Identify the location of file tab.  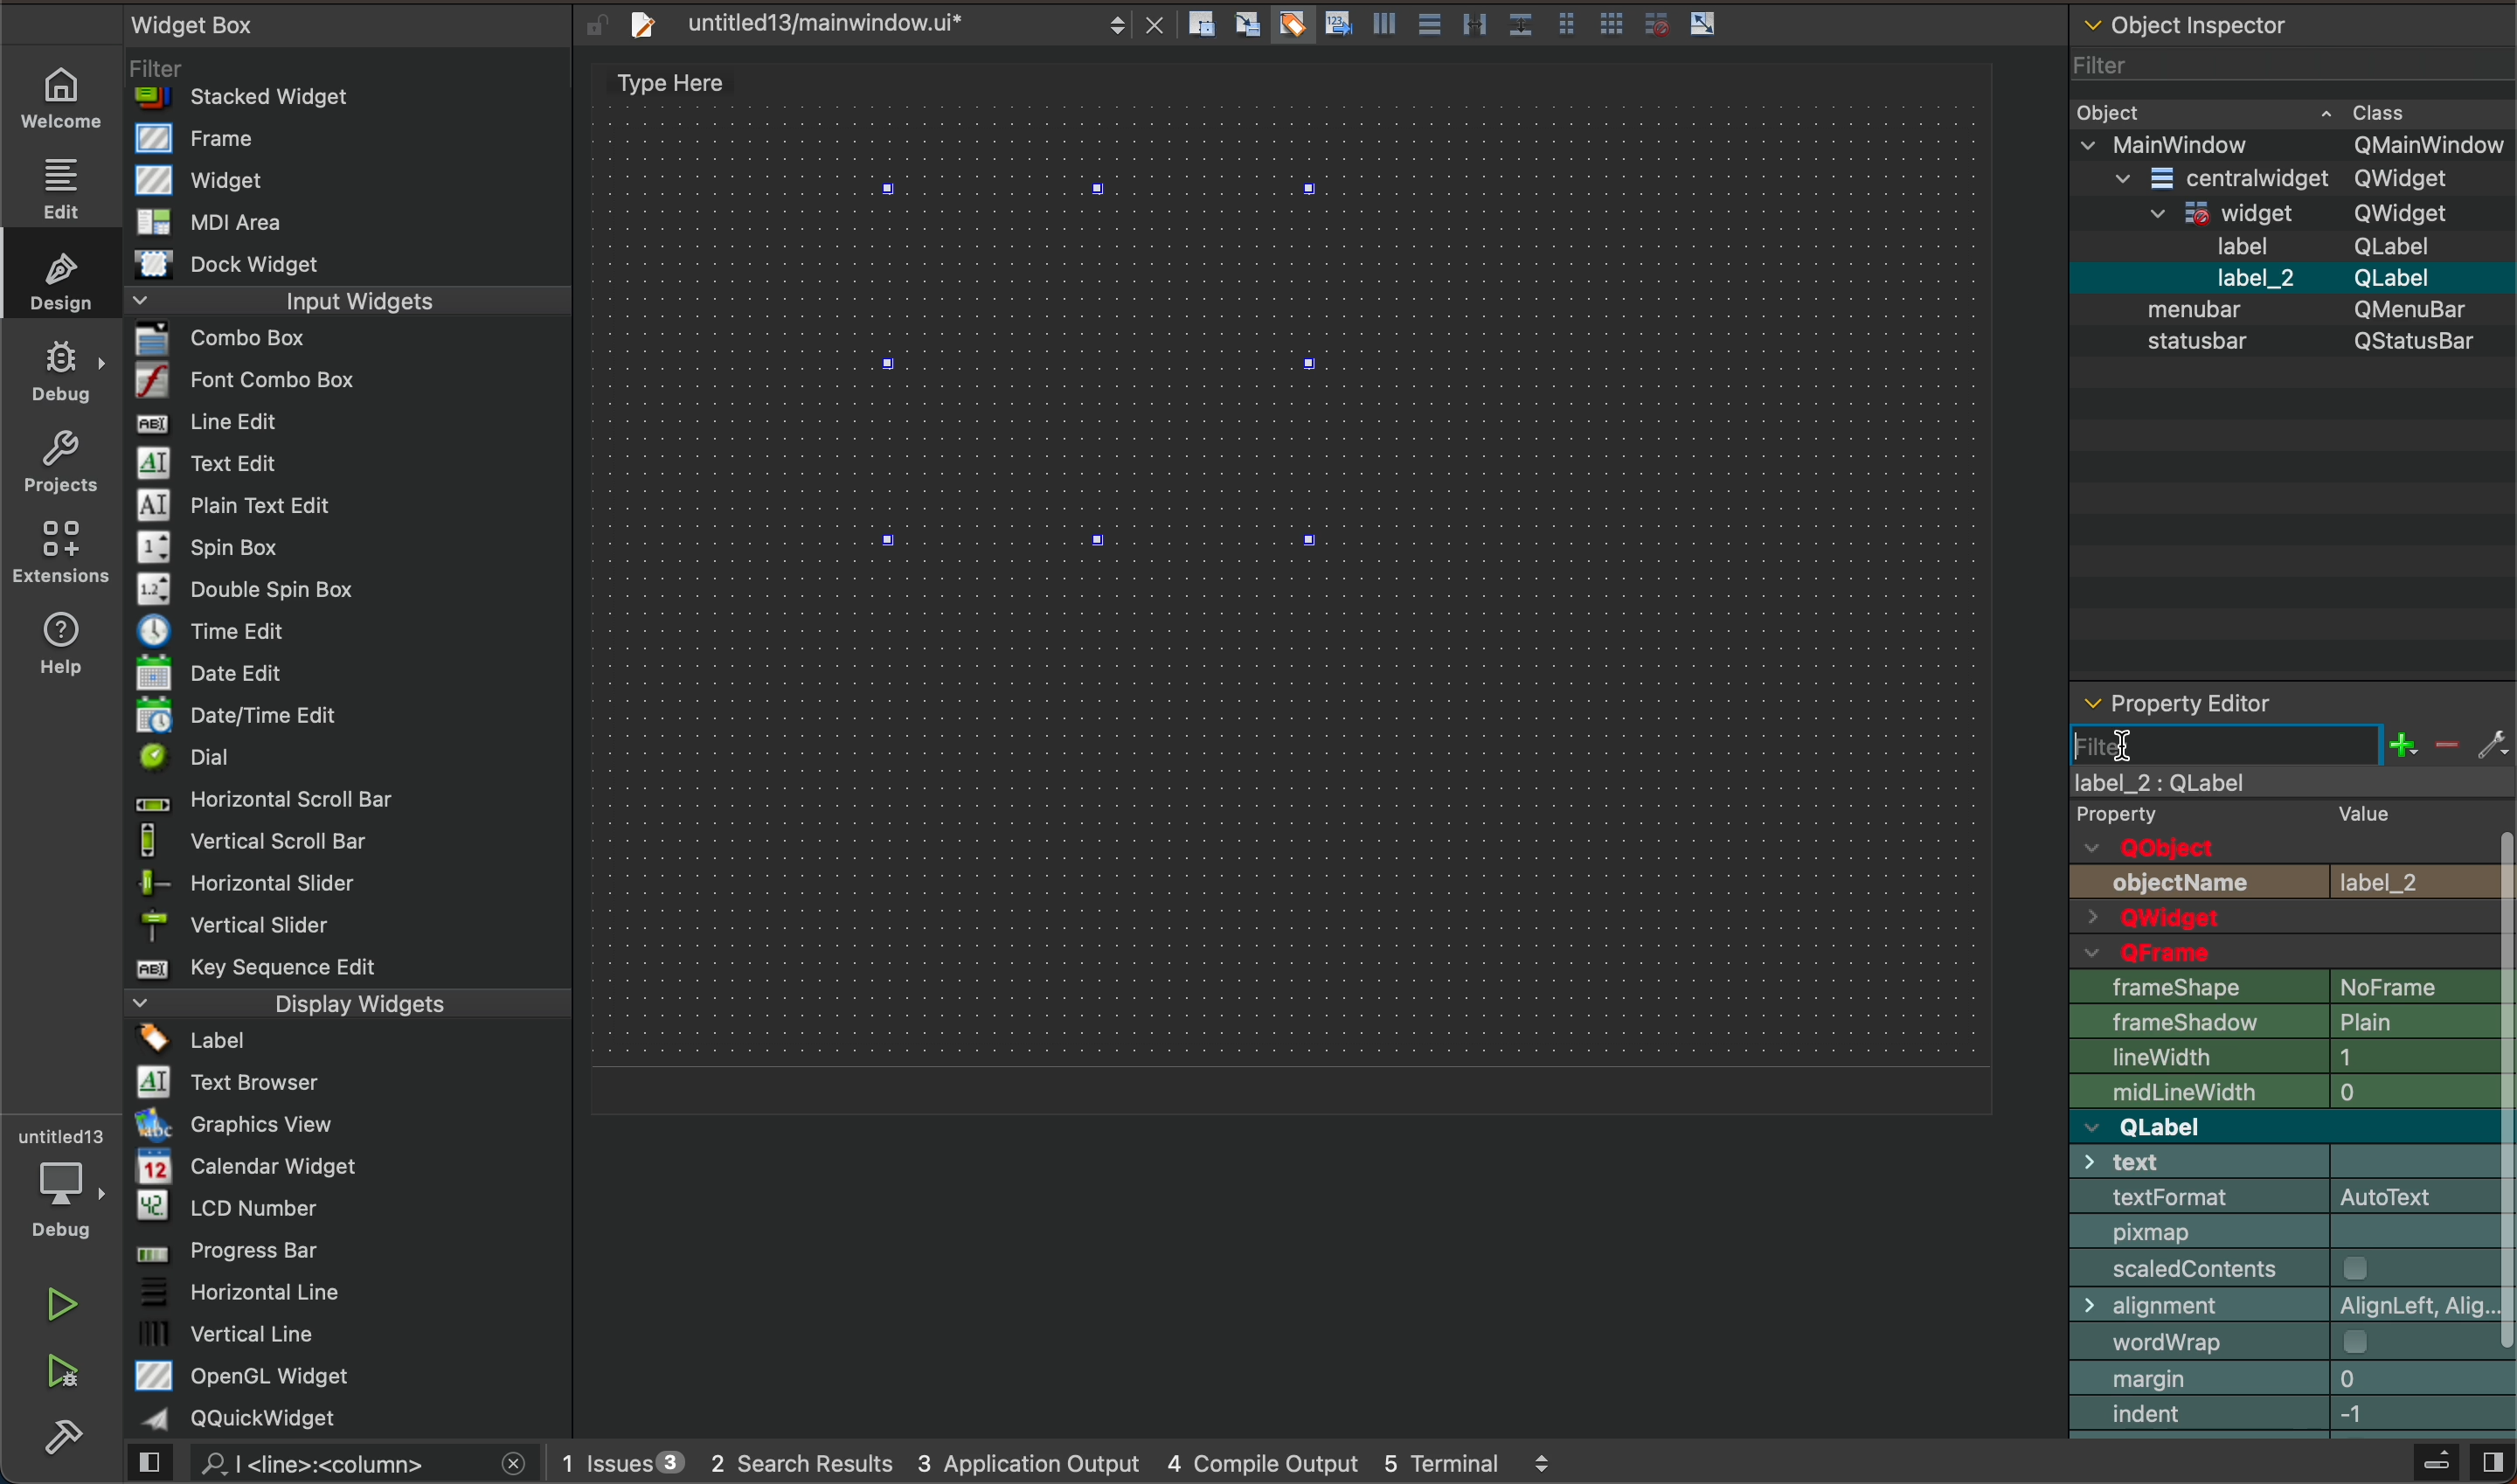
(889, 29).